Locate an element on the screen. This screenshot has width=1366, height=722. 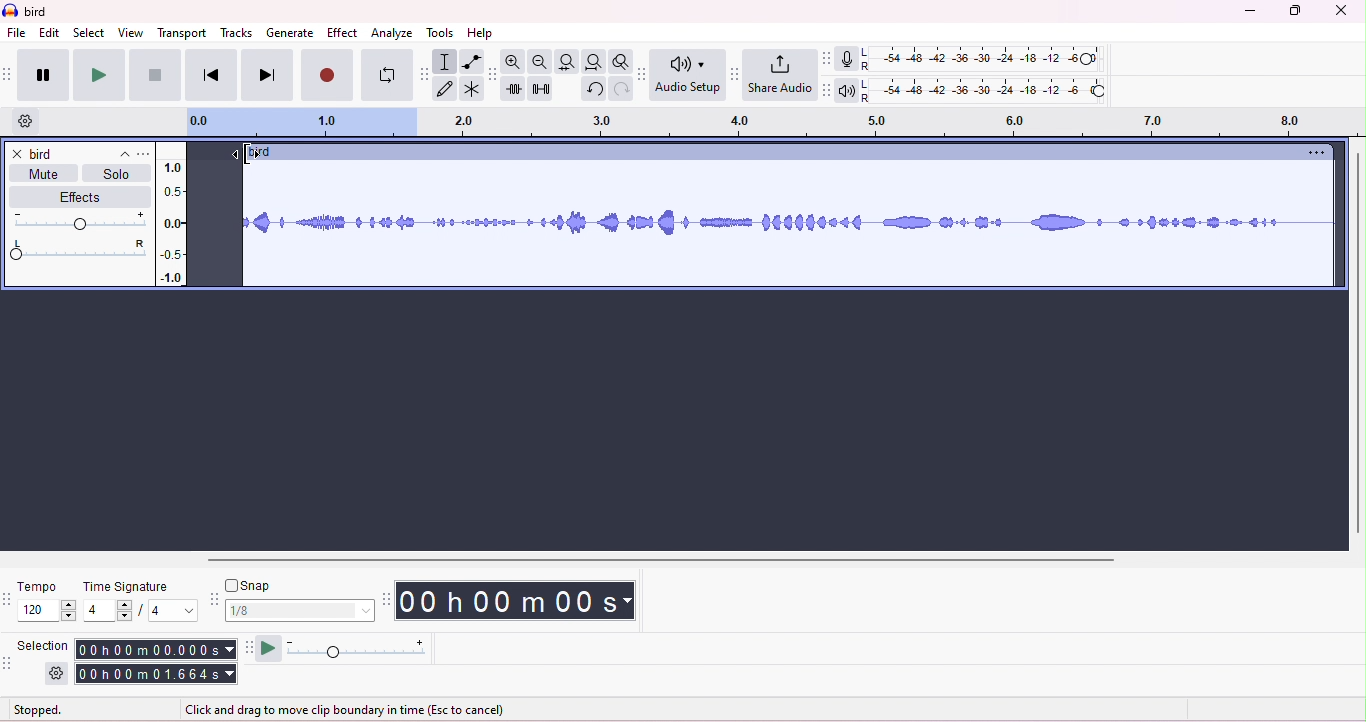
tools tool bar is located at coordinates (422, 73).